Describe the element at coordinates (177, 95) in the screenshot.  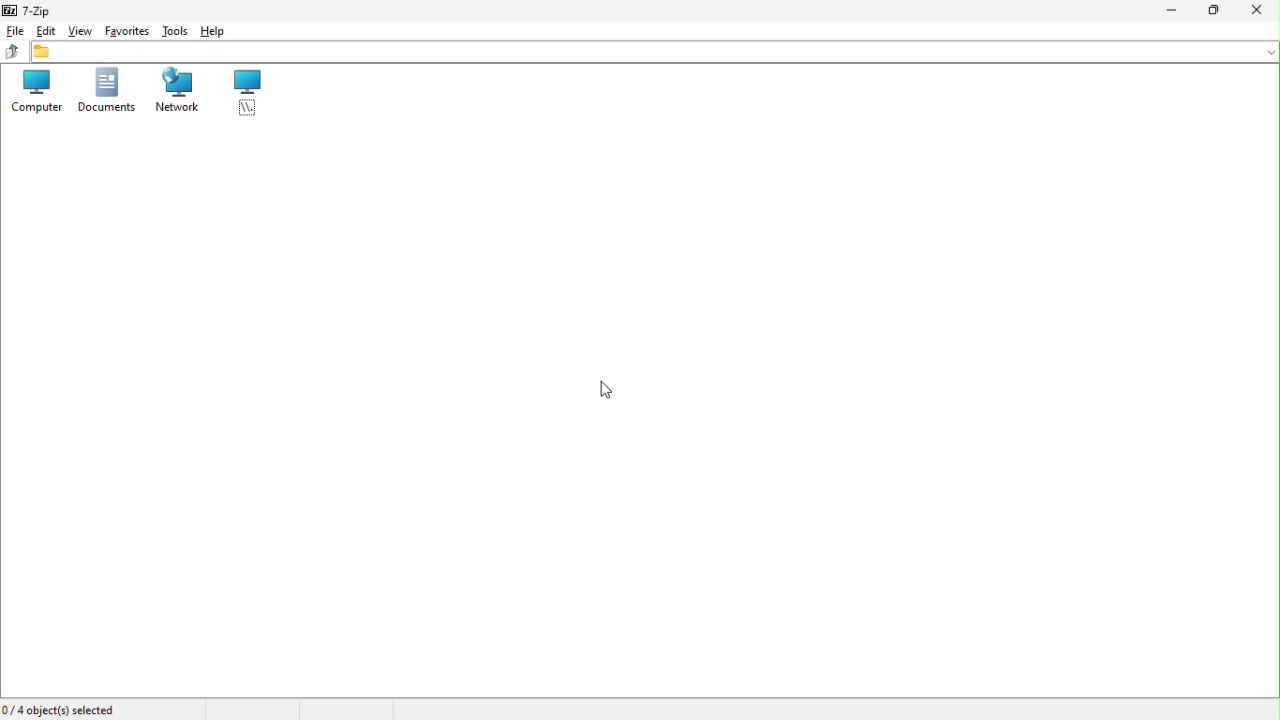
I see `Network` at that location.